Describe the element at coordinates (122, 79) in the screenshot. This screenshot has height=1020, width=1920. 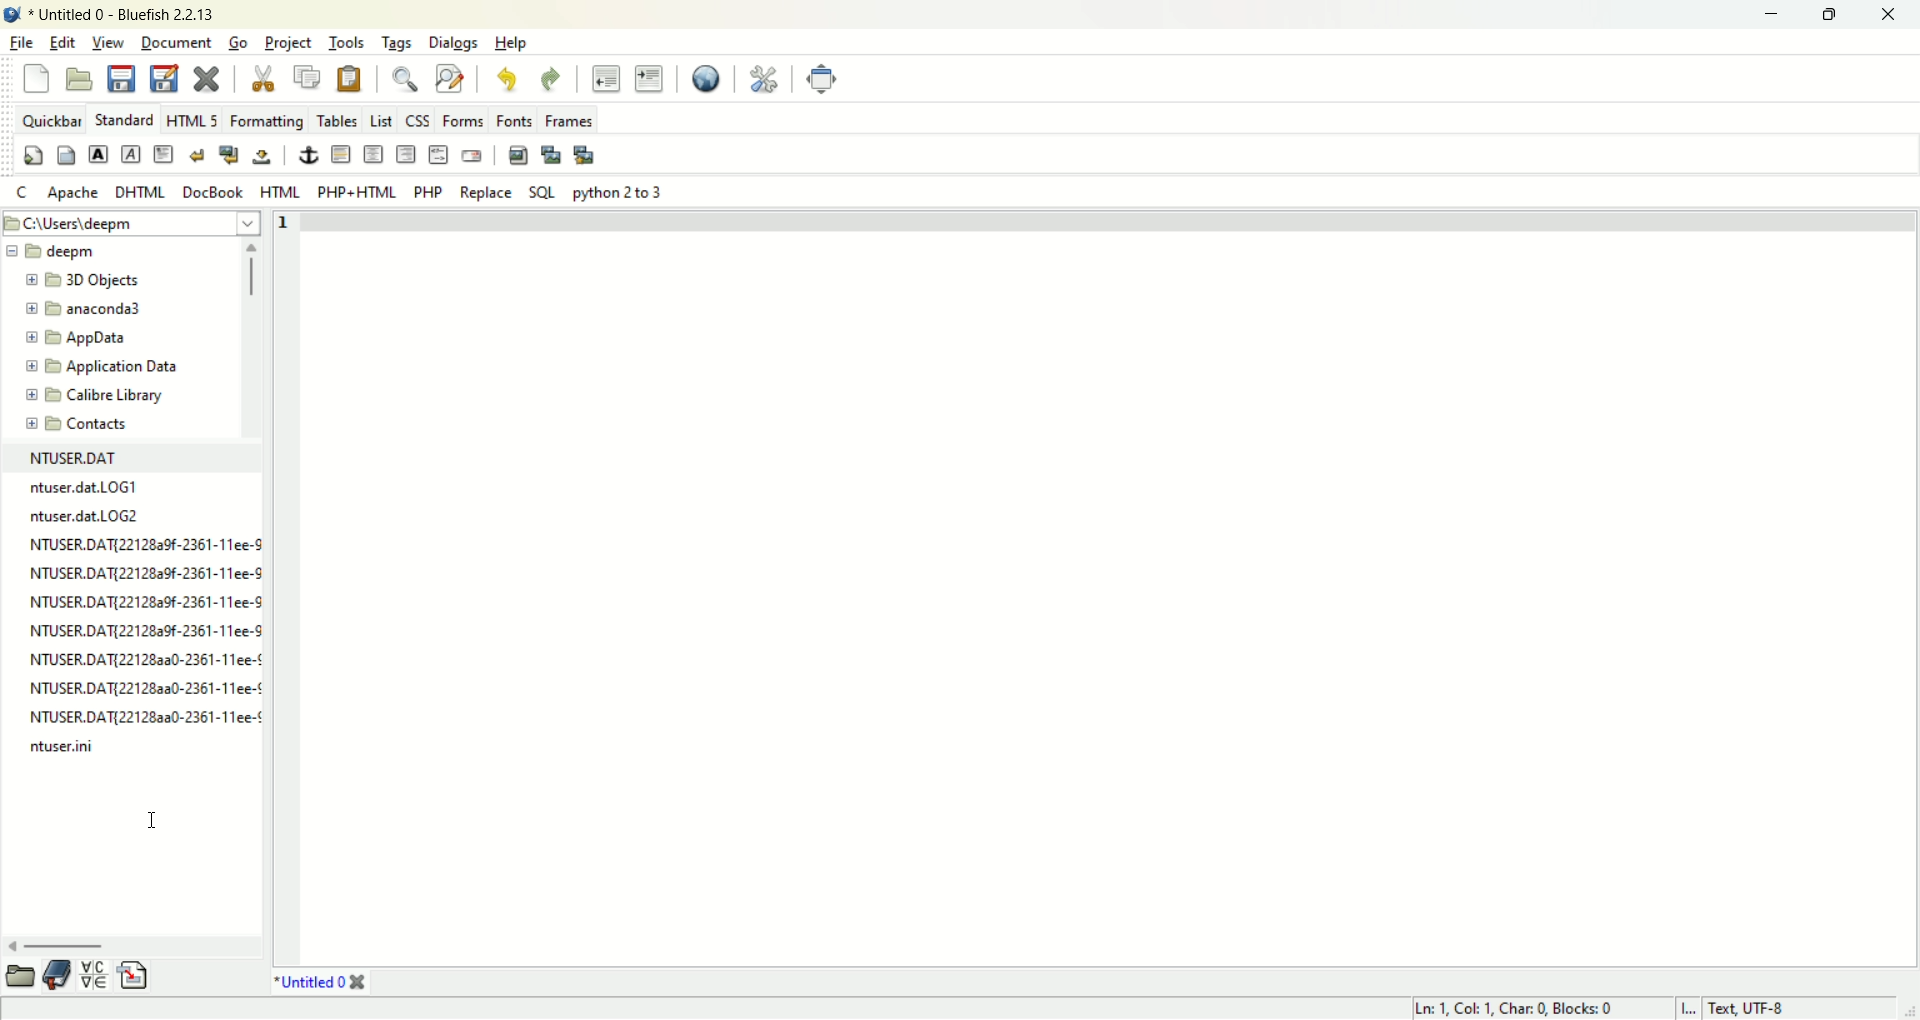
I see `save` at that location.